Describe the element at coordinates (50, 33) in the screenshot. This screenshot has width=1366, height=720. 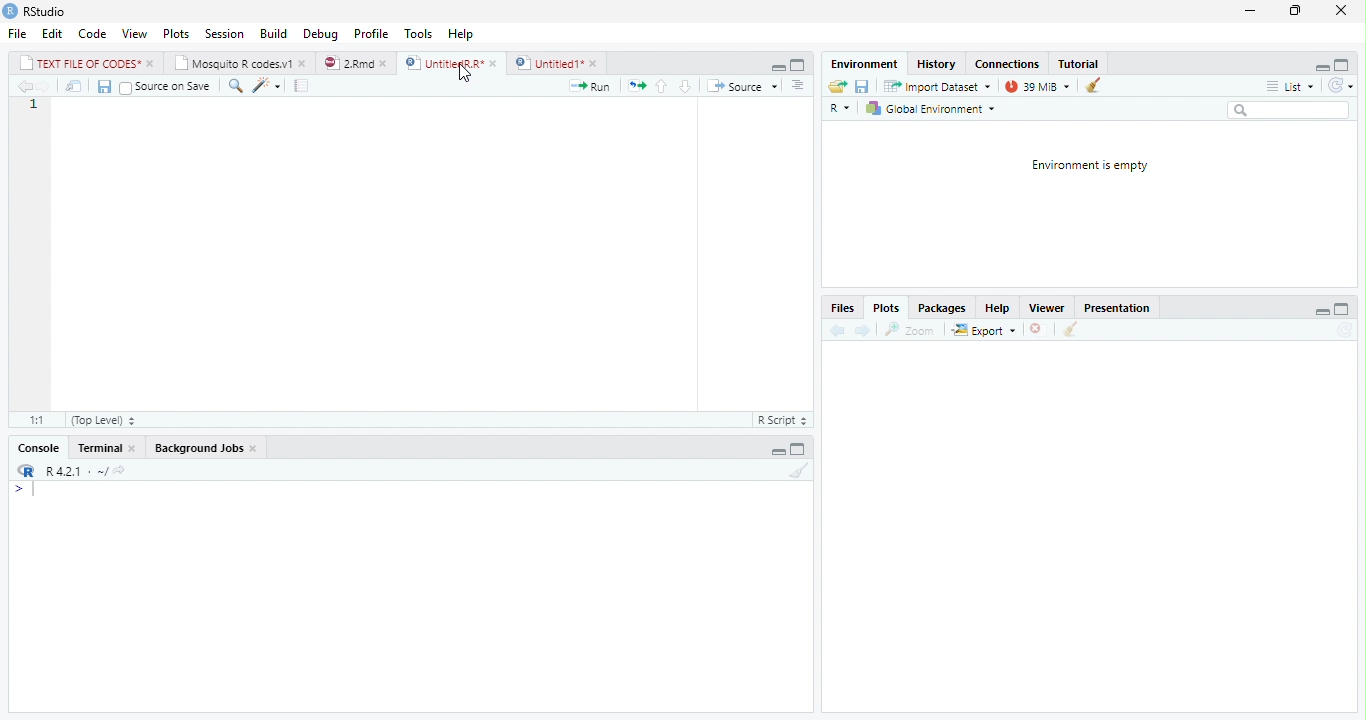
I see `Edit` at that location.